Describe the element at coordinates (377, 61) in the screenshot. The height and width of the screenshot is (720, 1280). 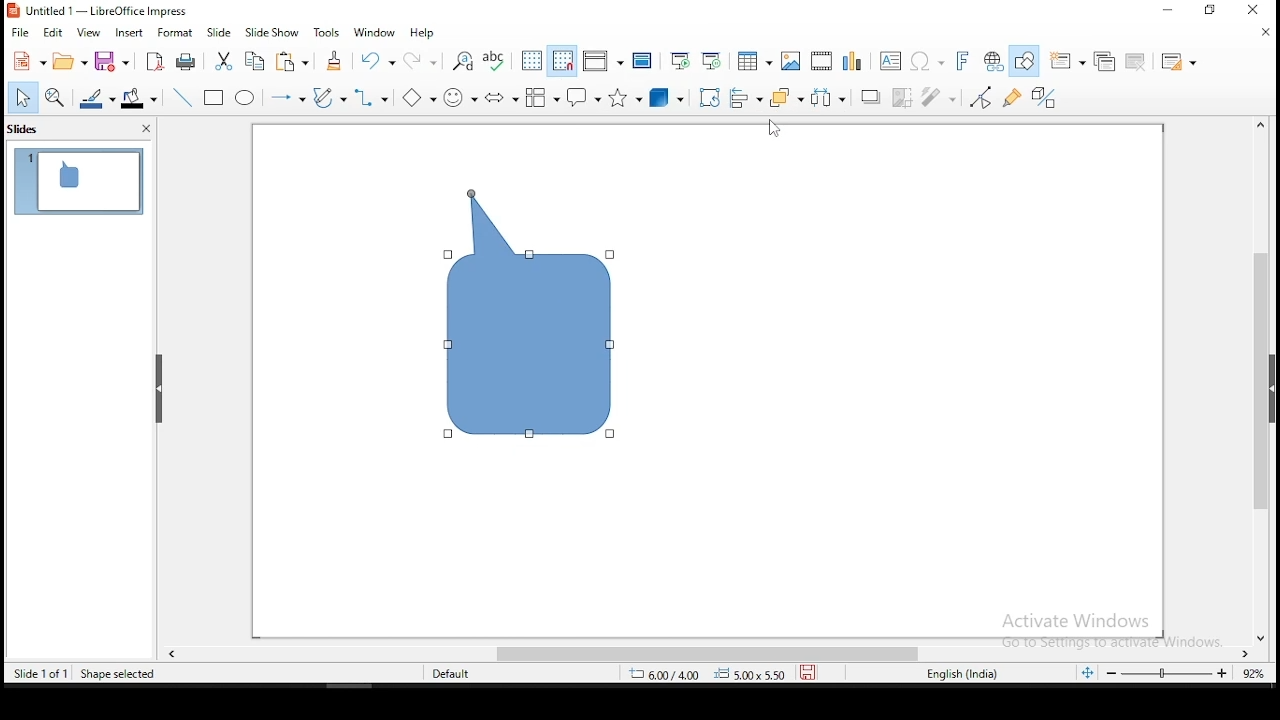
I see `undo` at that location.